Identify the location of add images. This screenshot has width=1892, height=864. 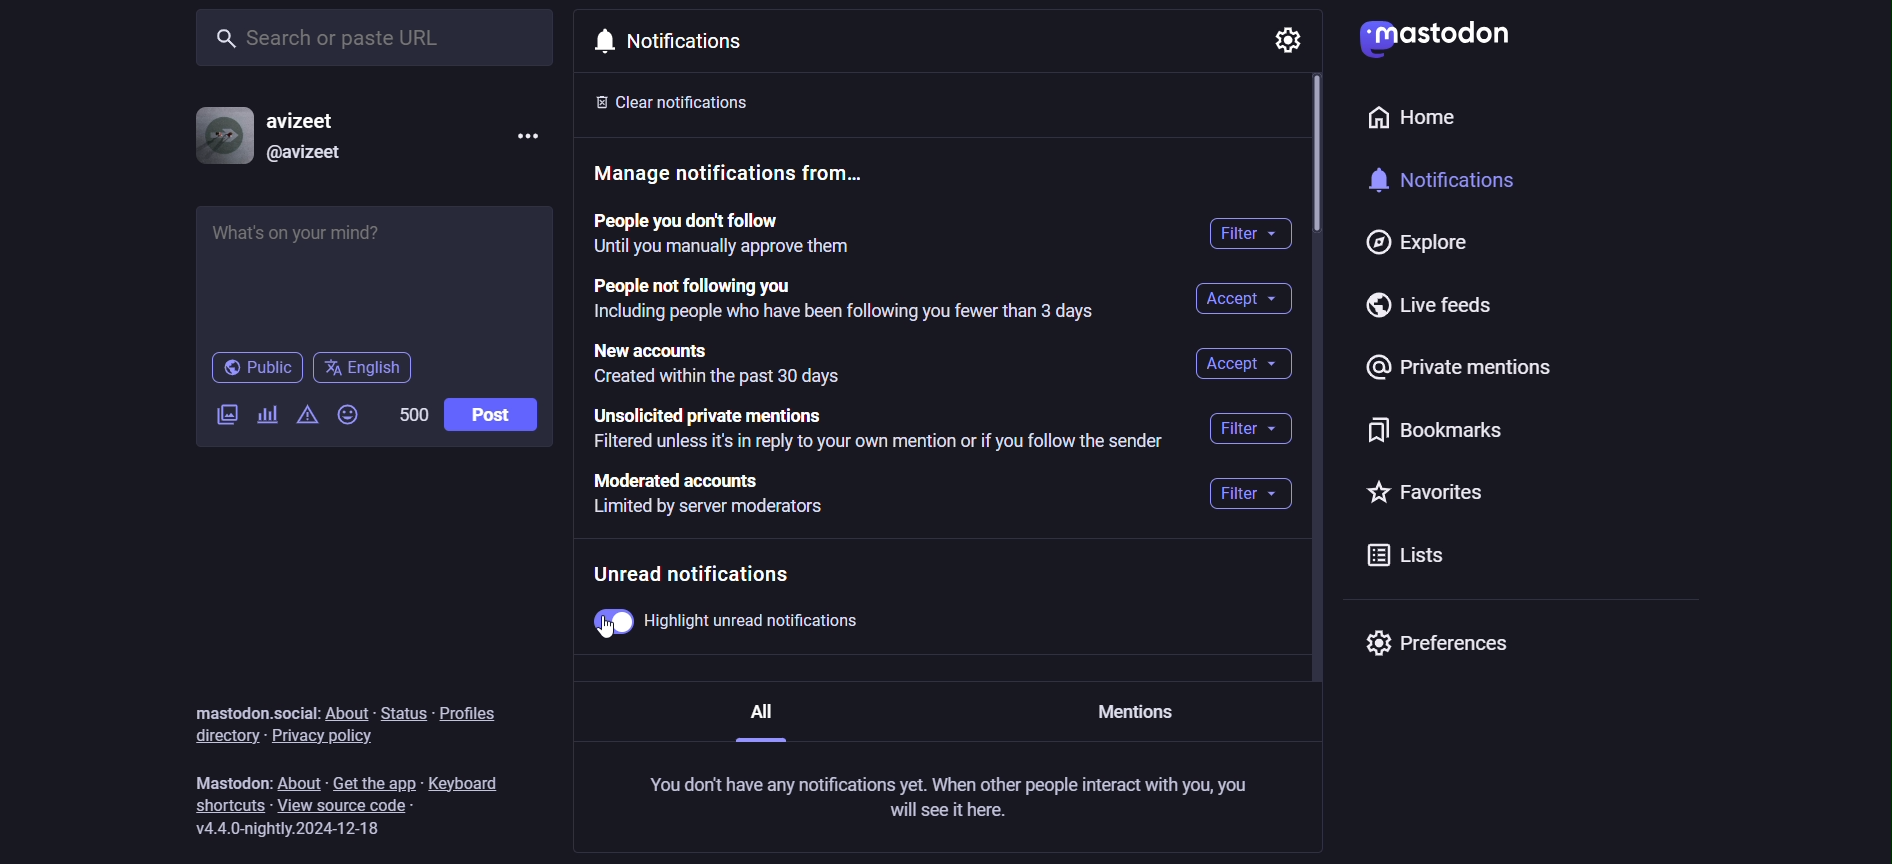
(223, 415).